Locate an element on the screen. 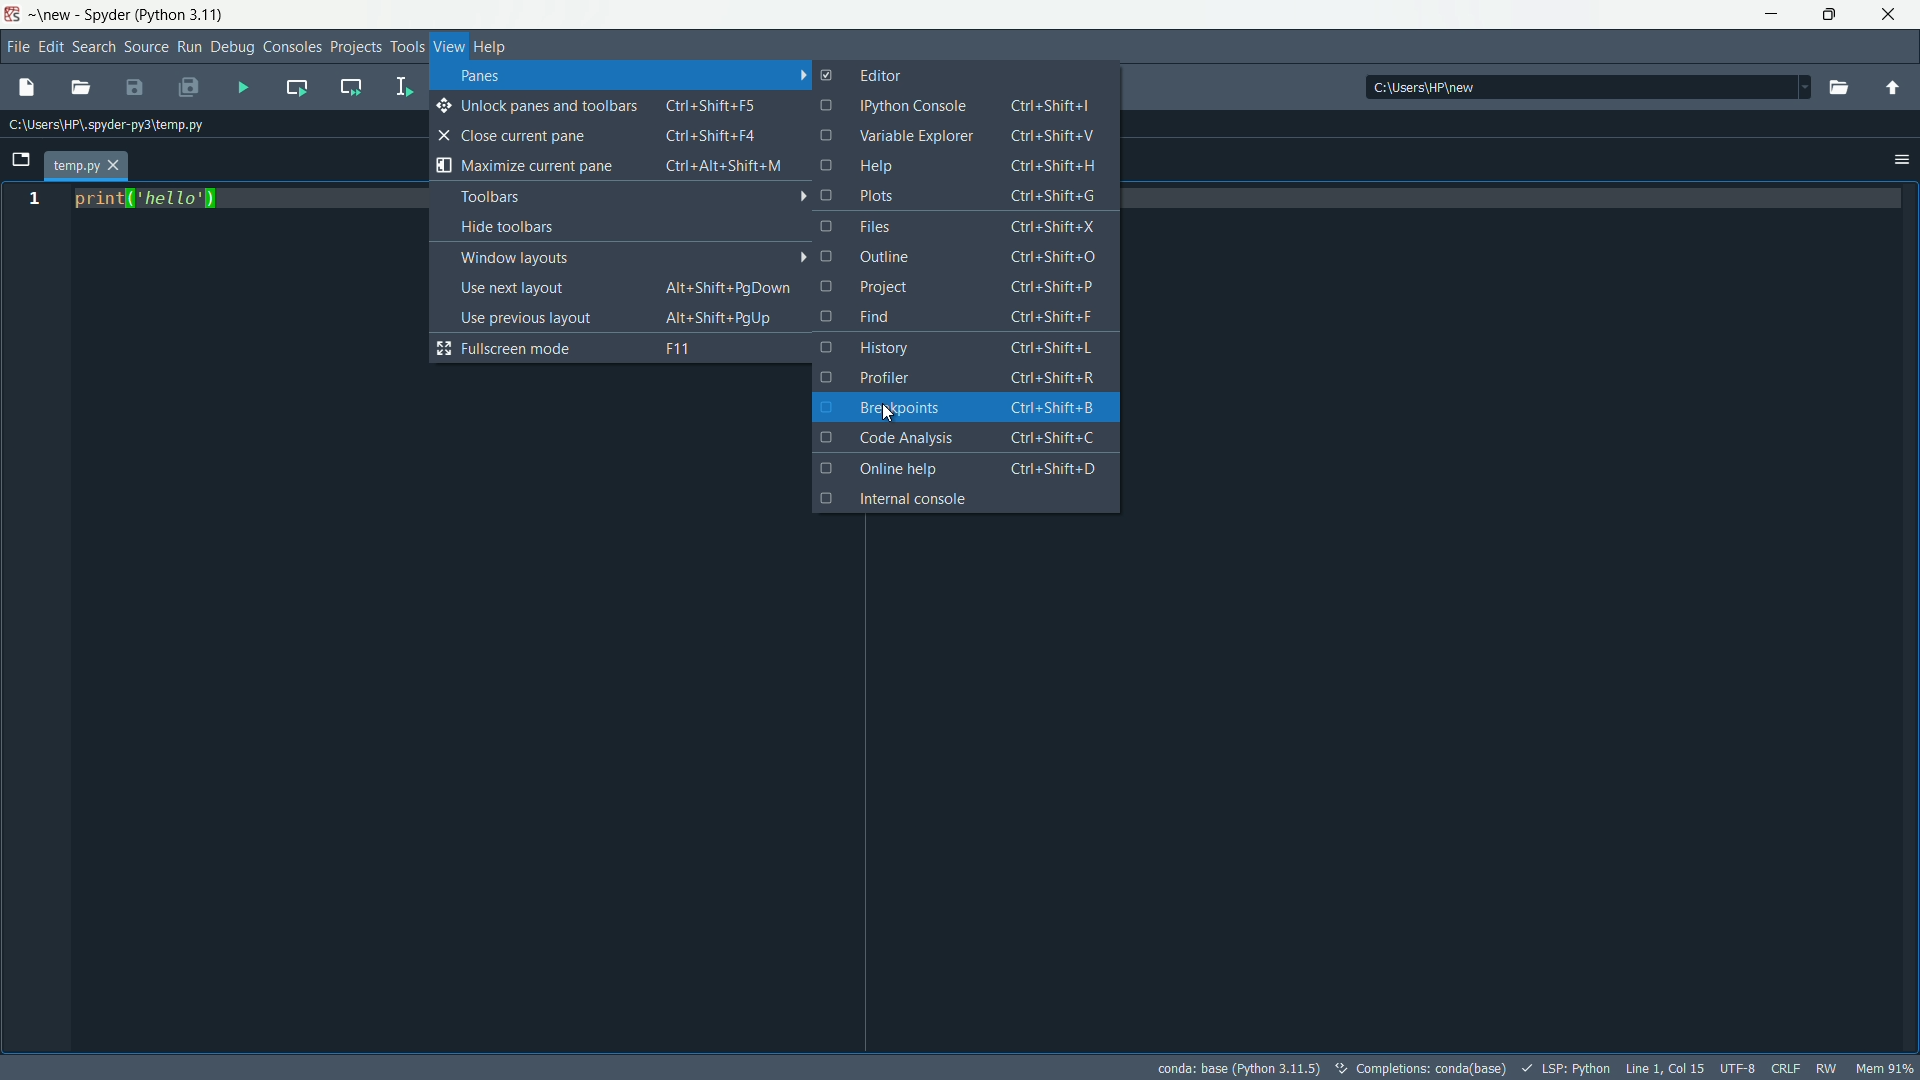 The height and width of the screenshot is (1080, 1920). conda: base (python 3.11.5) is located at coordinates (1240, 1068).